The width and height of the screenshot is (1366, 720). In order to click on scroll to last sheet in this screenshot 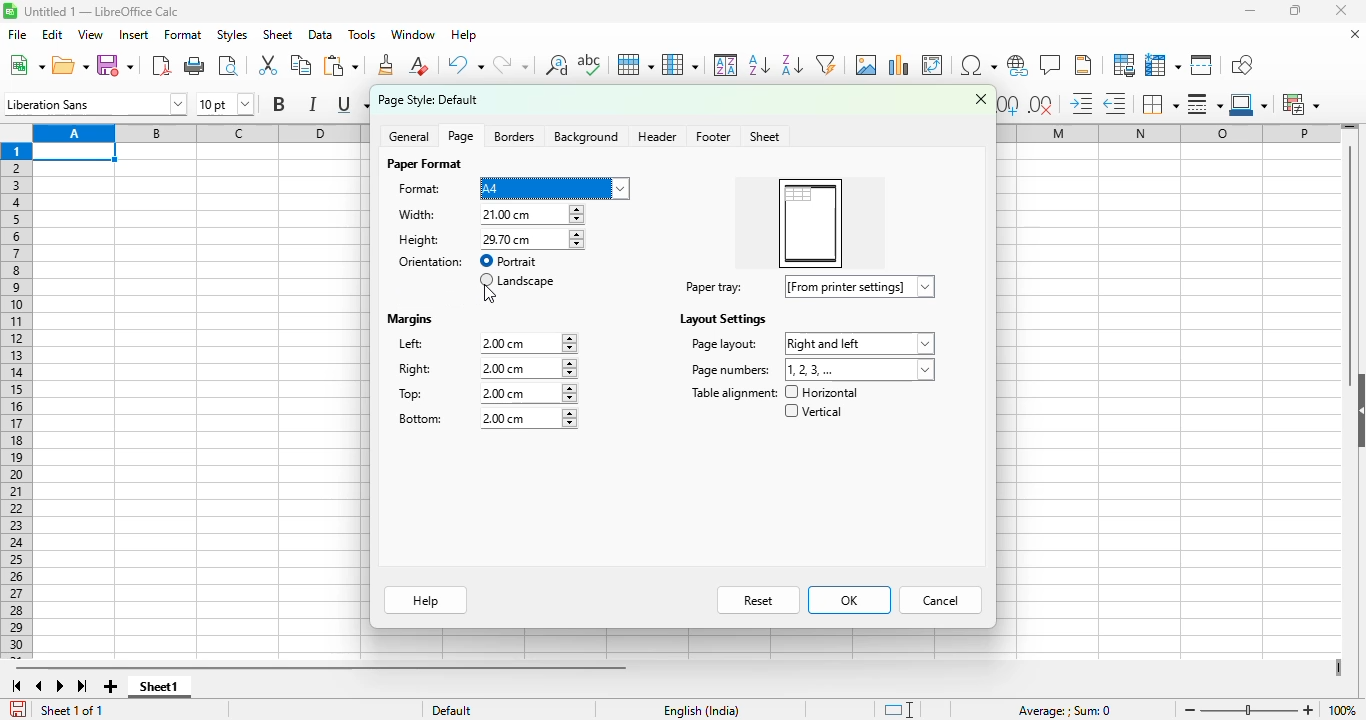, I will do `click(83, 686)`.